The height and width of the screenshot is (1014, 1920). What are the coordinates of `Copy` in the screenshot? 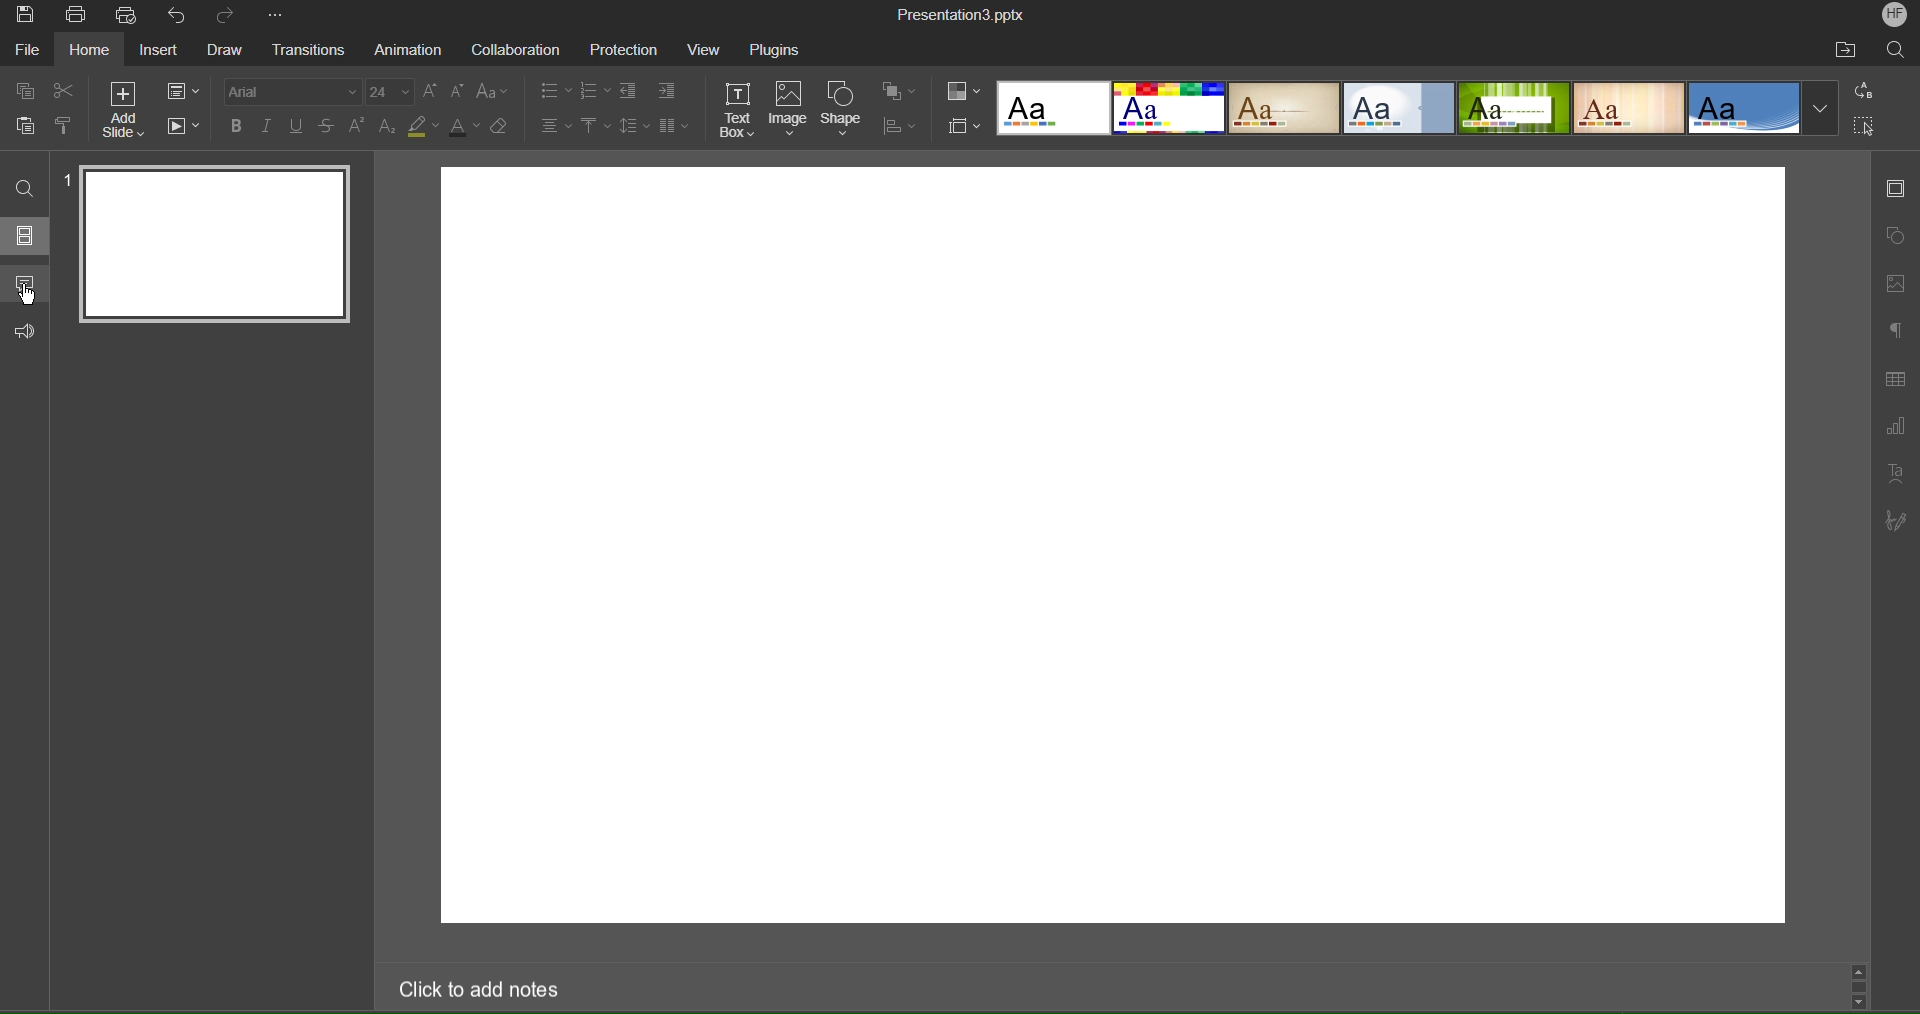 It's located at (27, 90).